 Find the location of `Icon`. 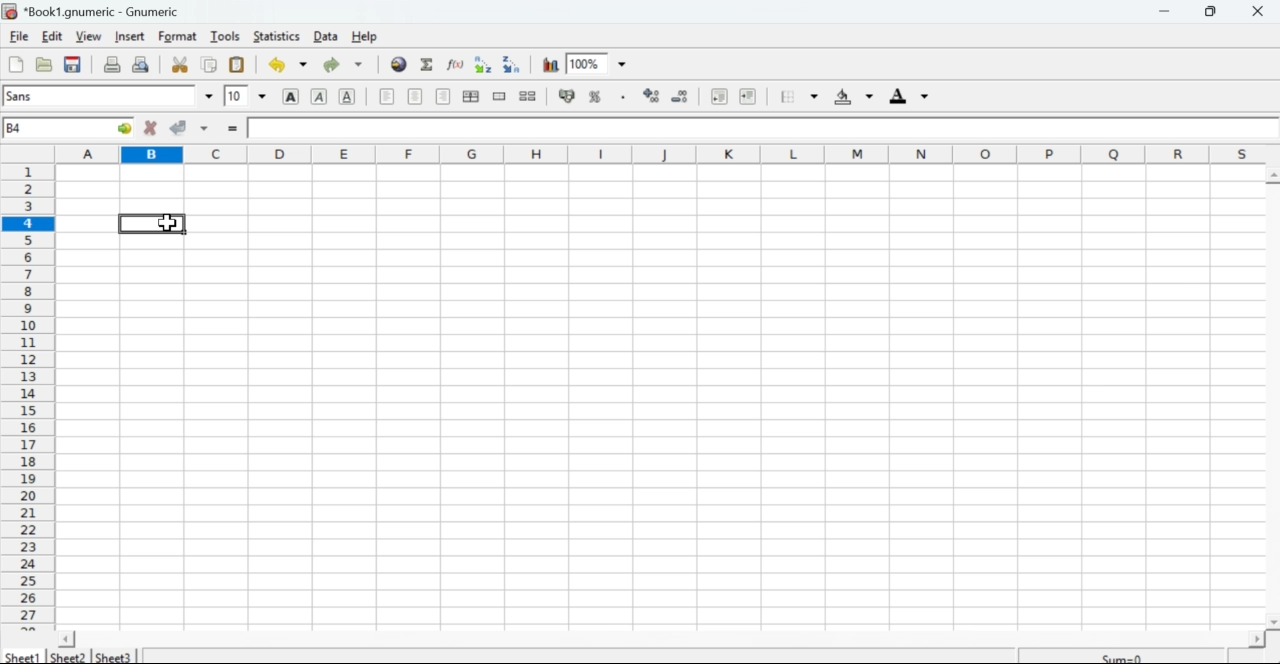

Icon is located at coordinates (650, 95).